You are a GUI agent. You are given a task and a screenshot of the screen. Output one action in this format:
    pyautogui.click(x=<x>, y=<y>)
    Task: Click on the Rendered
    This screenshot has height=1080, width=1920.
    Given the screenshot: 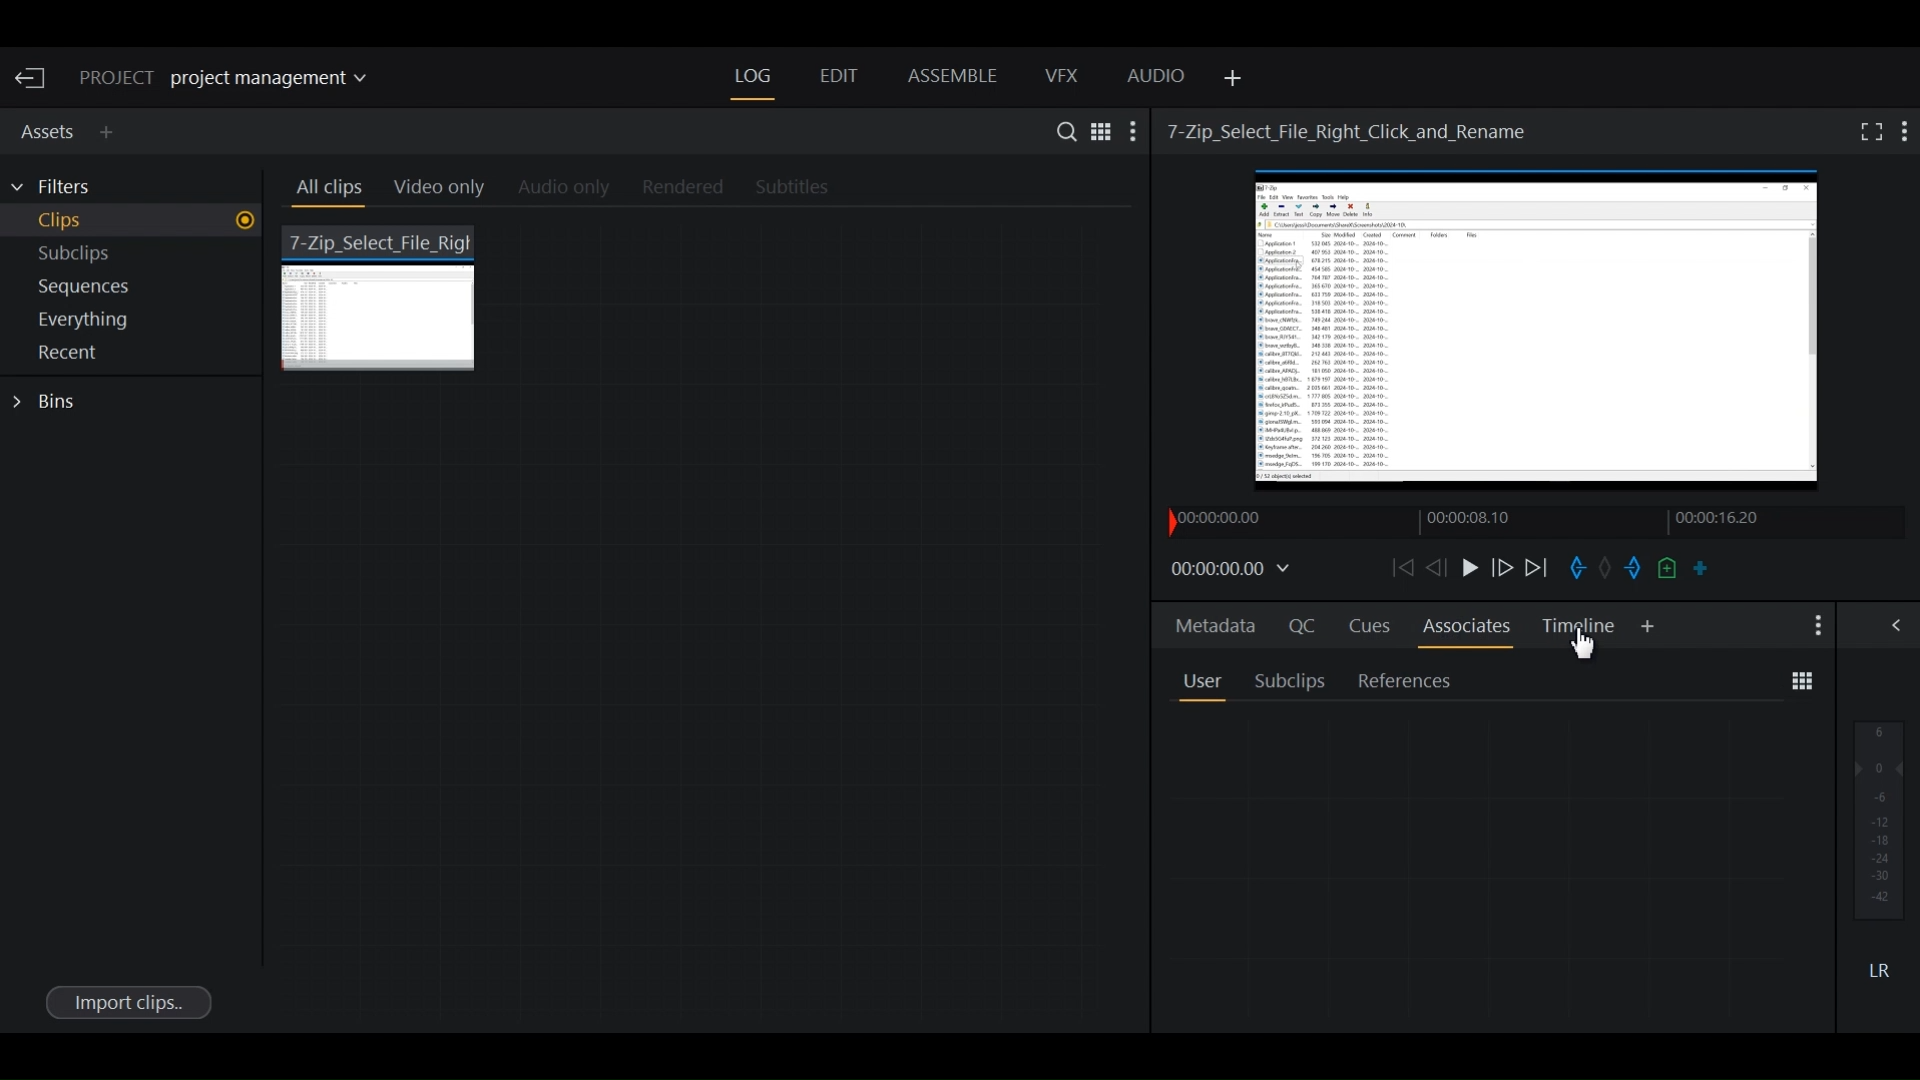 What is the action you would take?
    pyautogui.click(x=677, y=188)
    